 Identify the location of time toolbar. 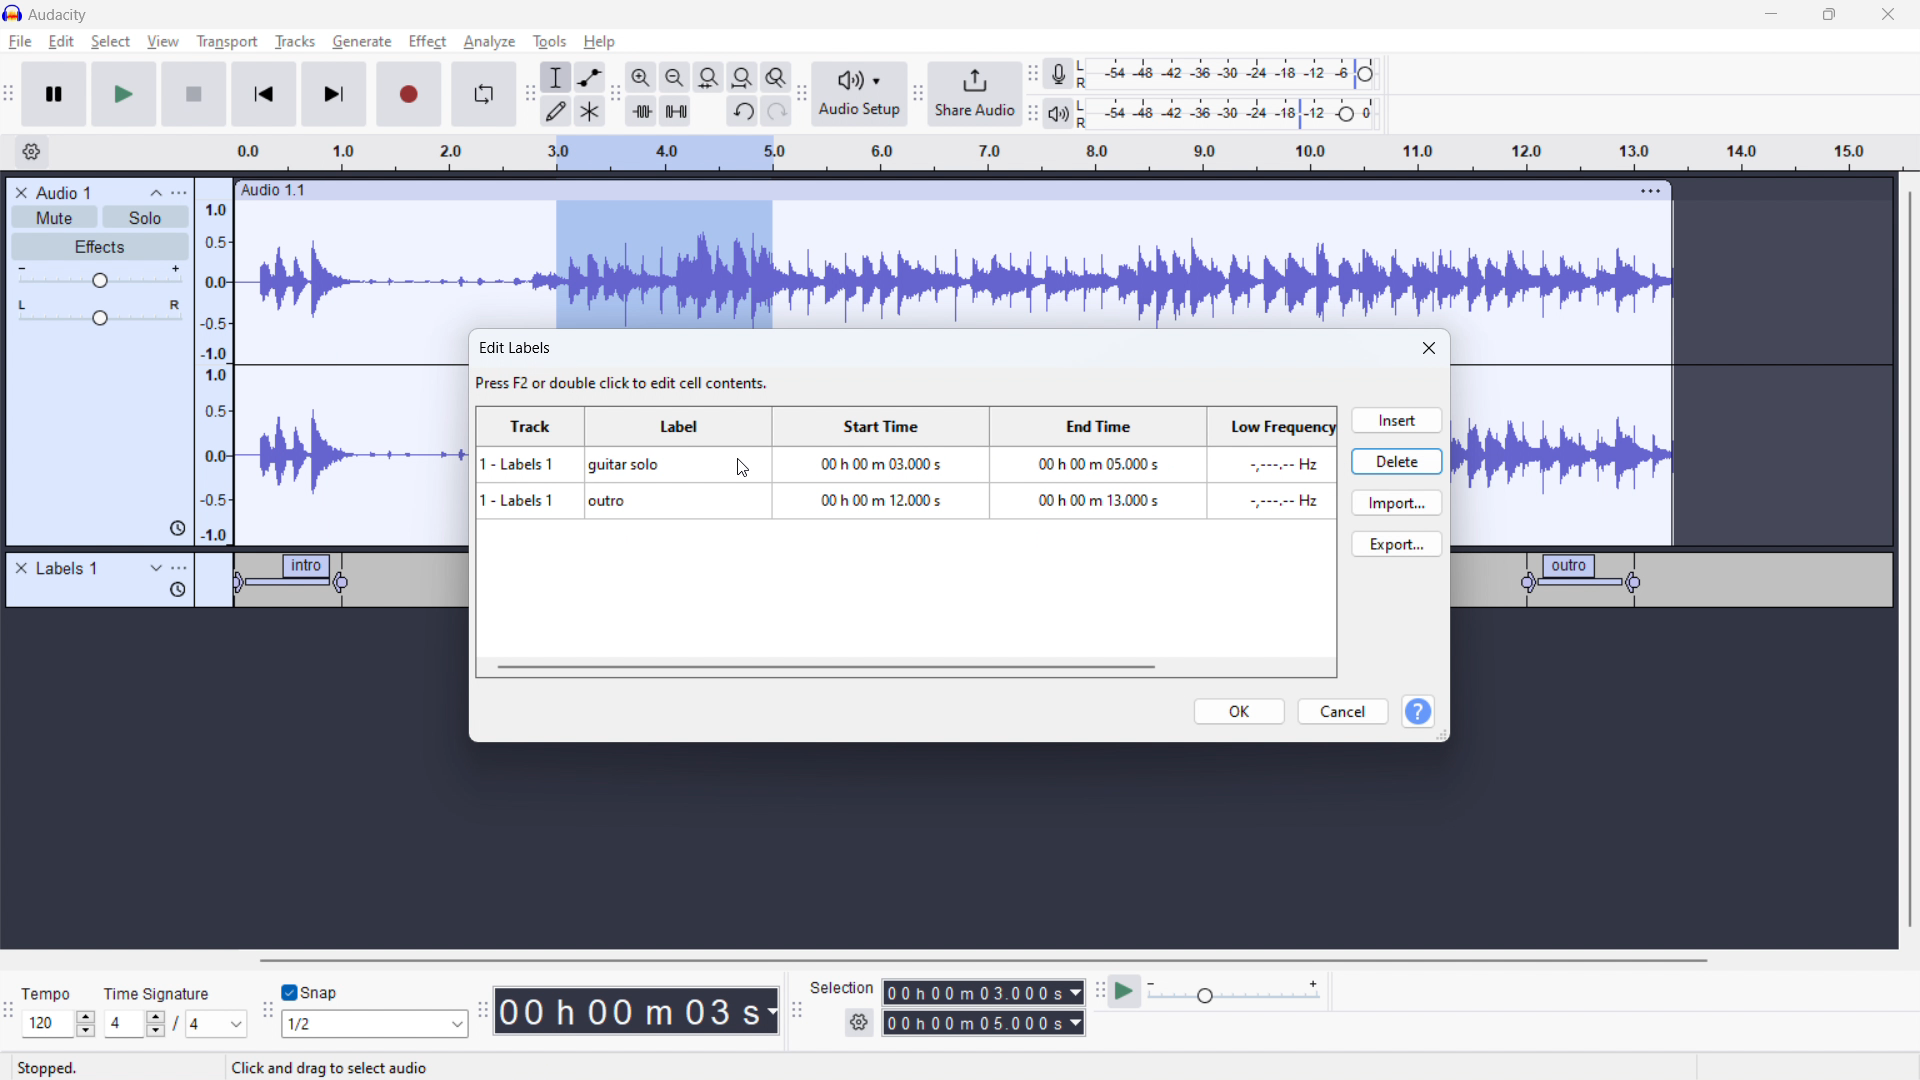
(482, 1013).